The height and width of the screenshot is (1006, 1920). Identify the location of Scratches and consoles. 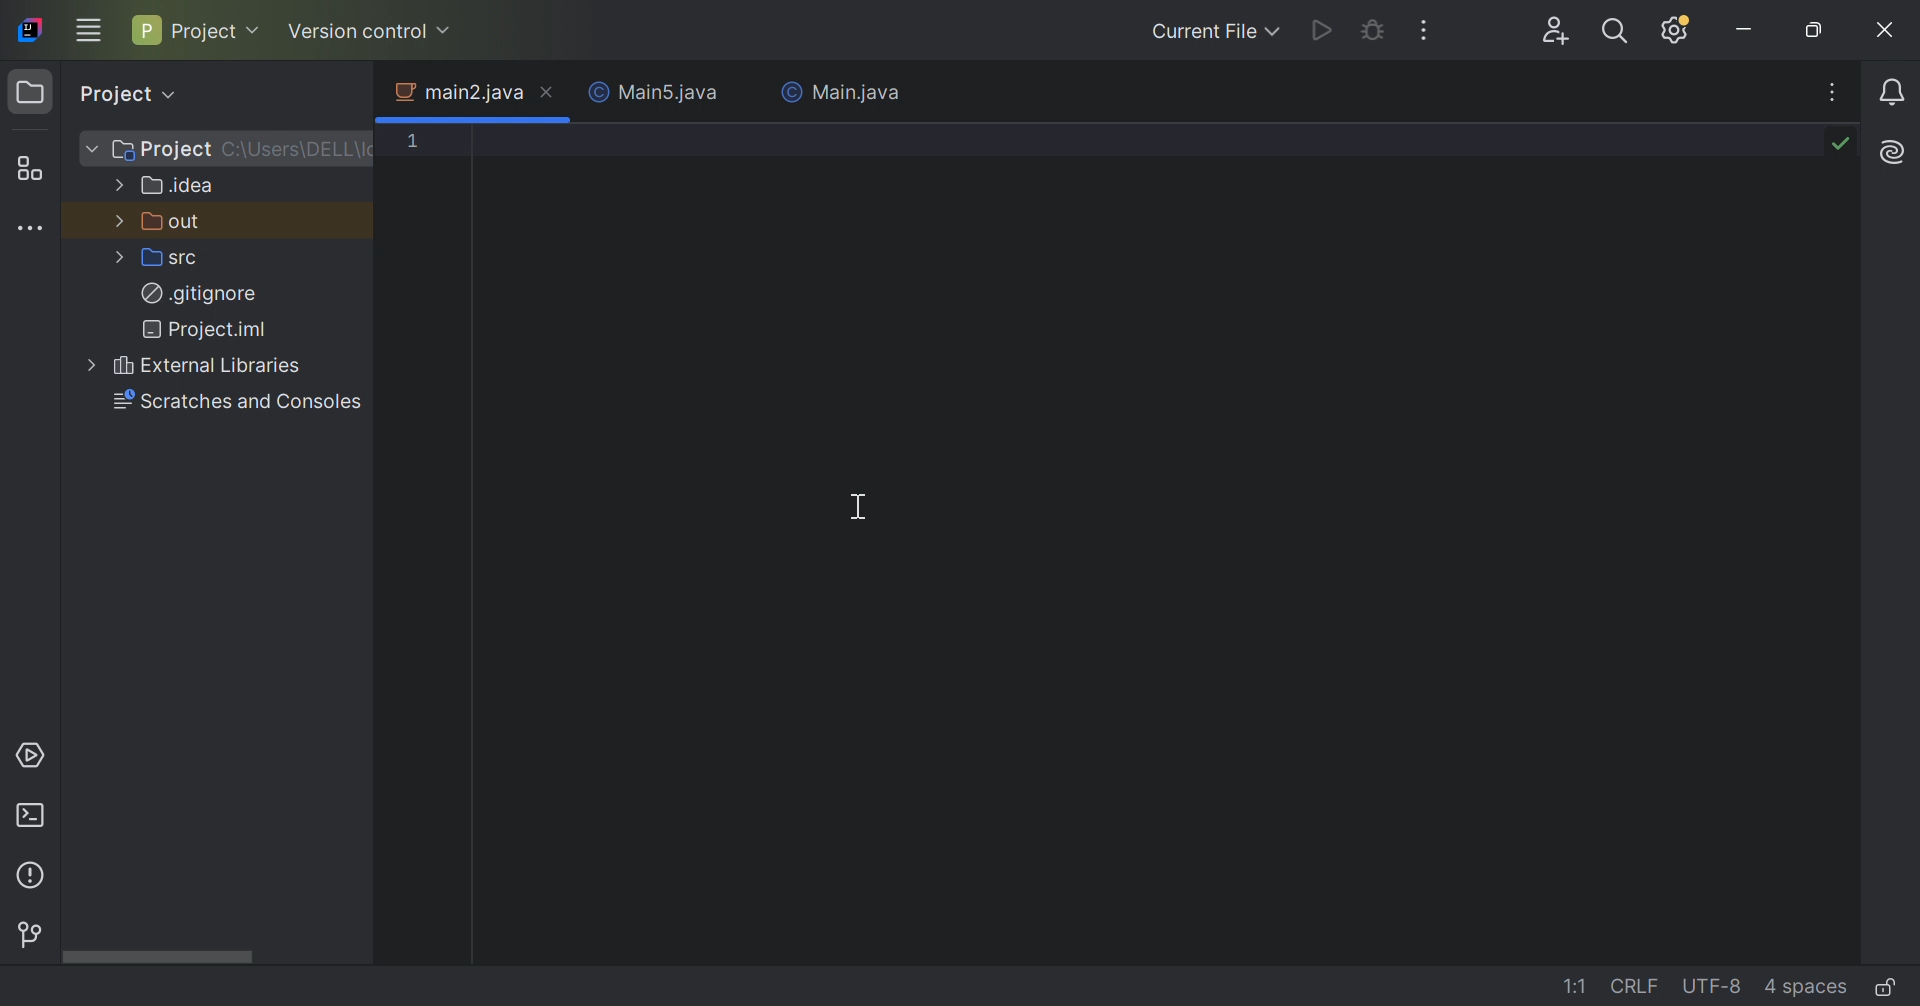
(237, 402).